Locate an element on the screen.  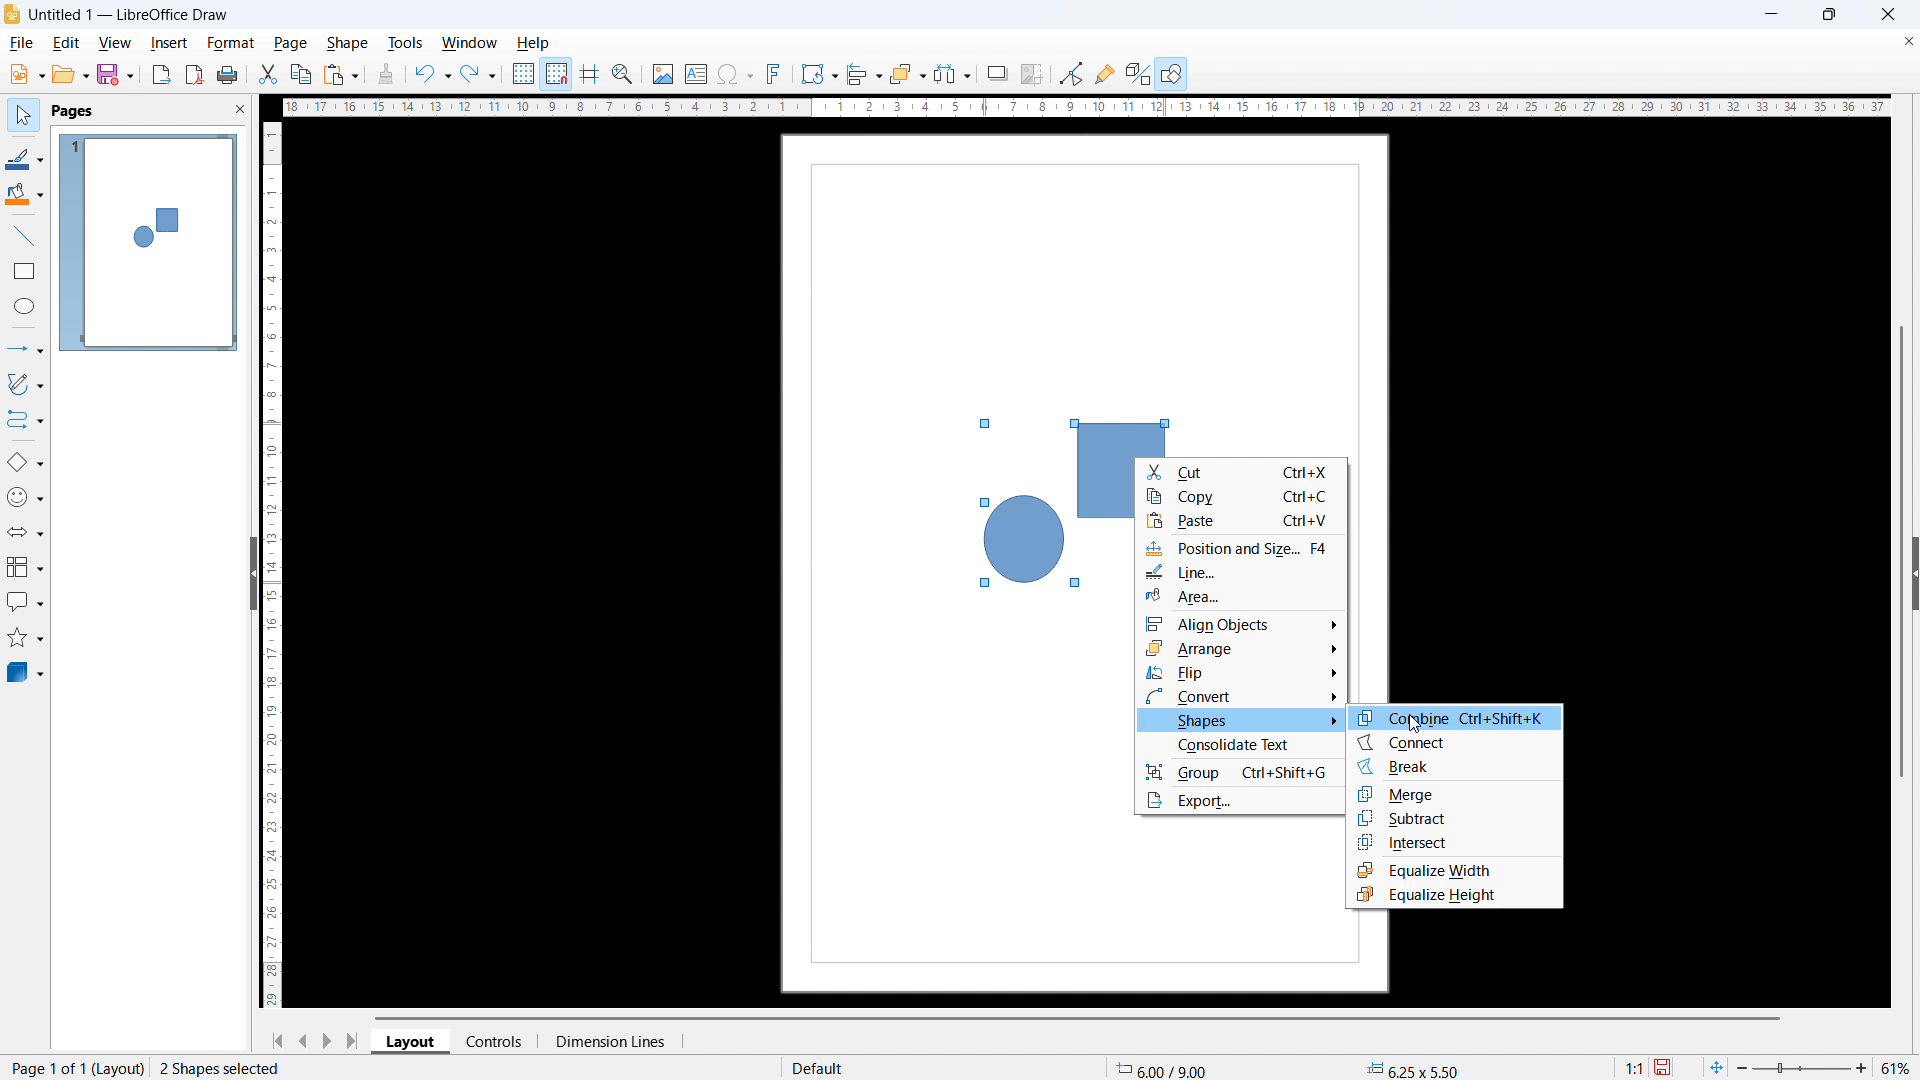
area is located at coordinates (1241, 596).